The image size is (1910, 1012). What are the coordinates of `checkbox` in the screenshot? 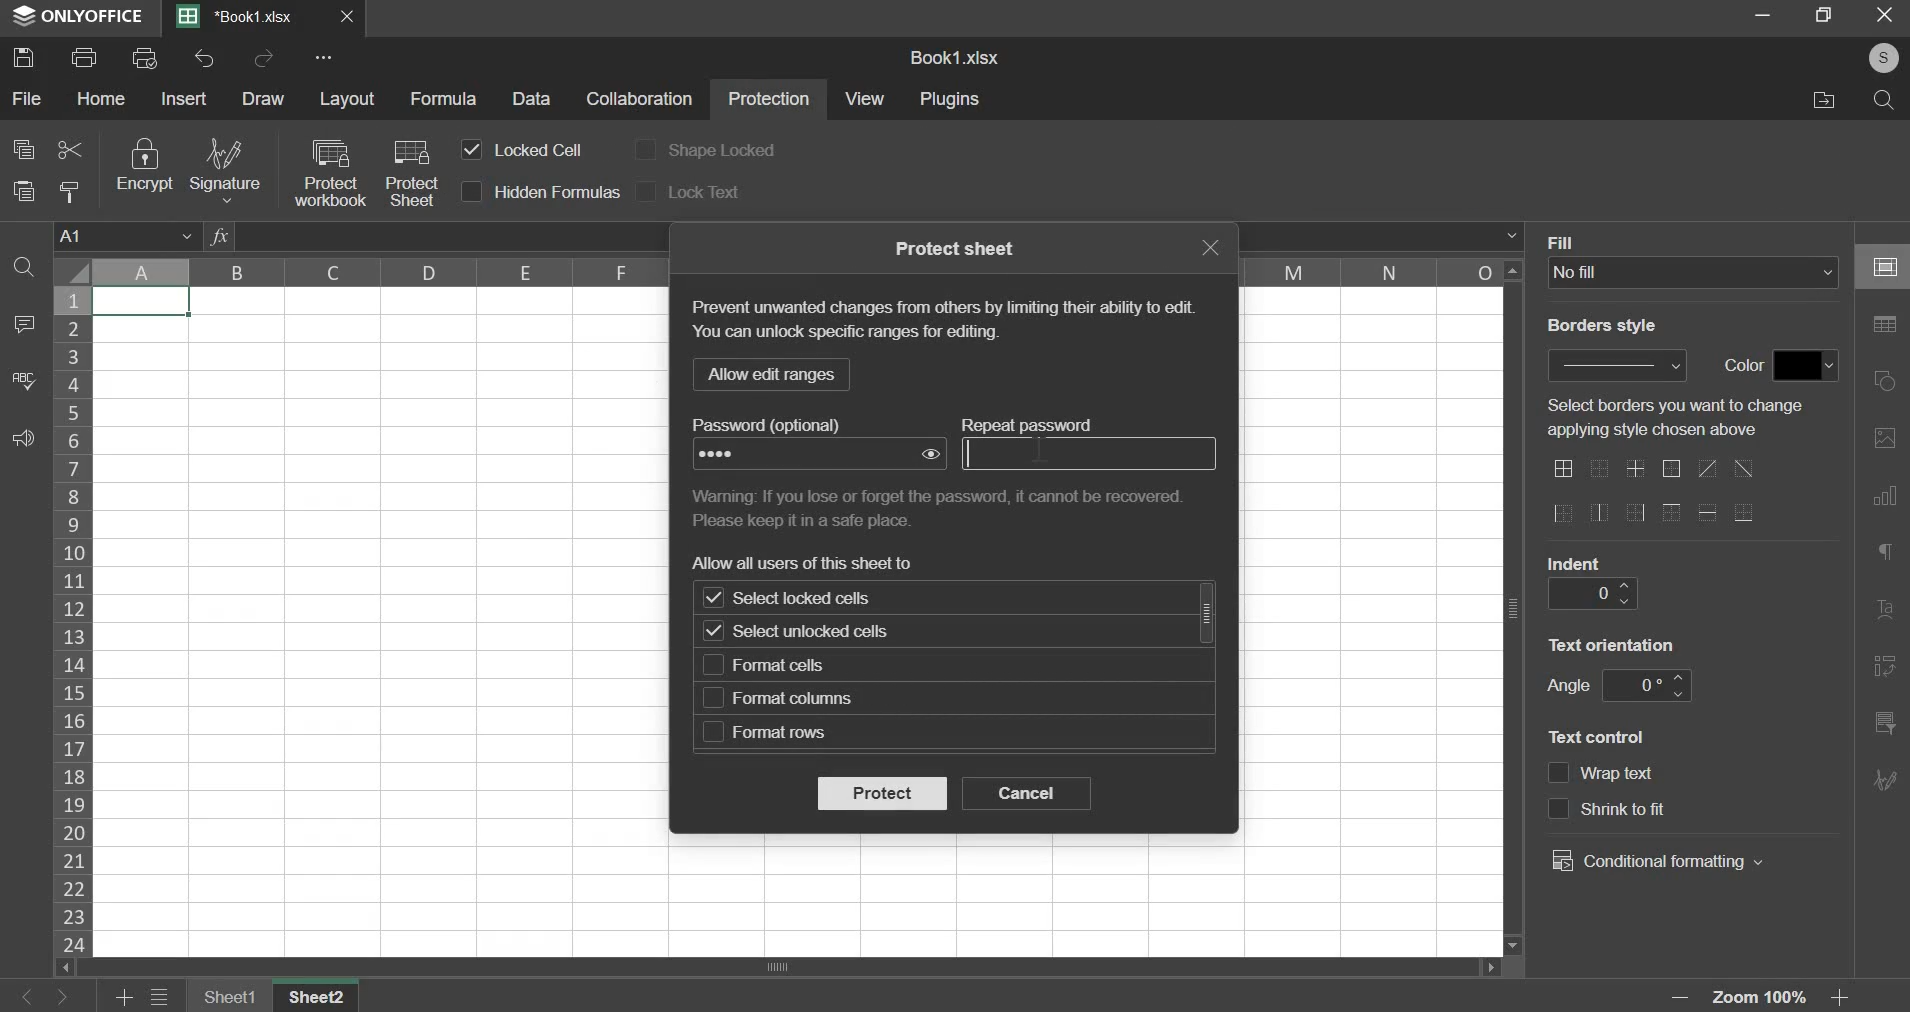 It's located at (712, 599).